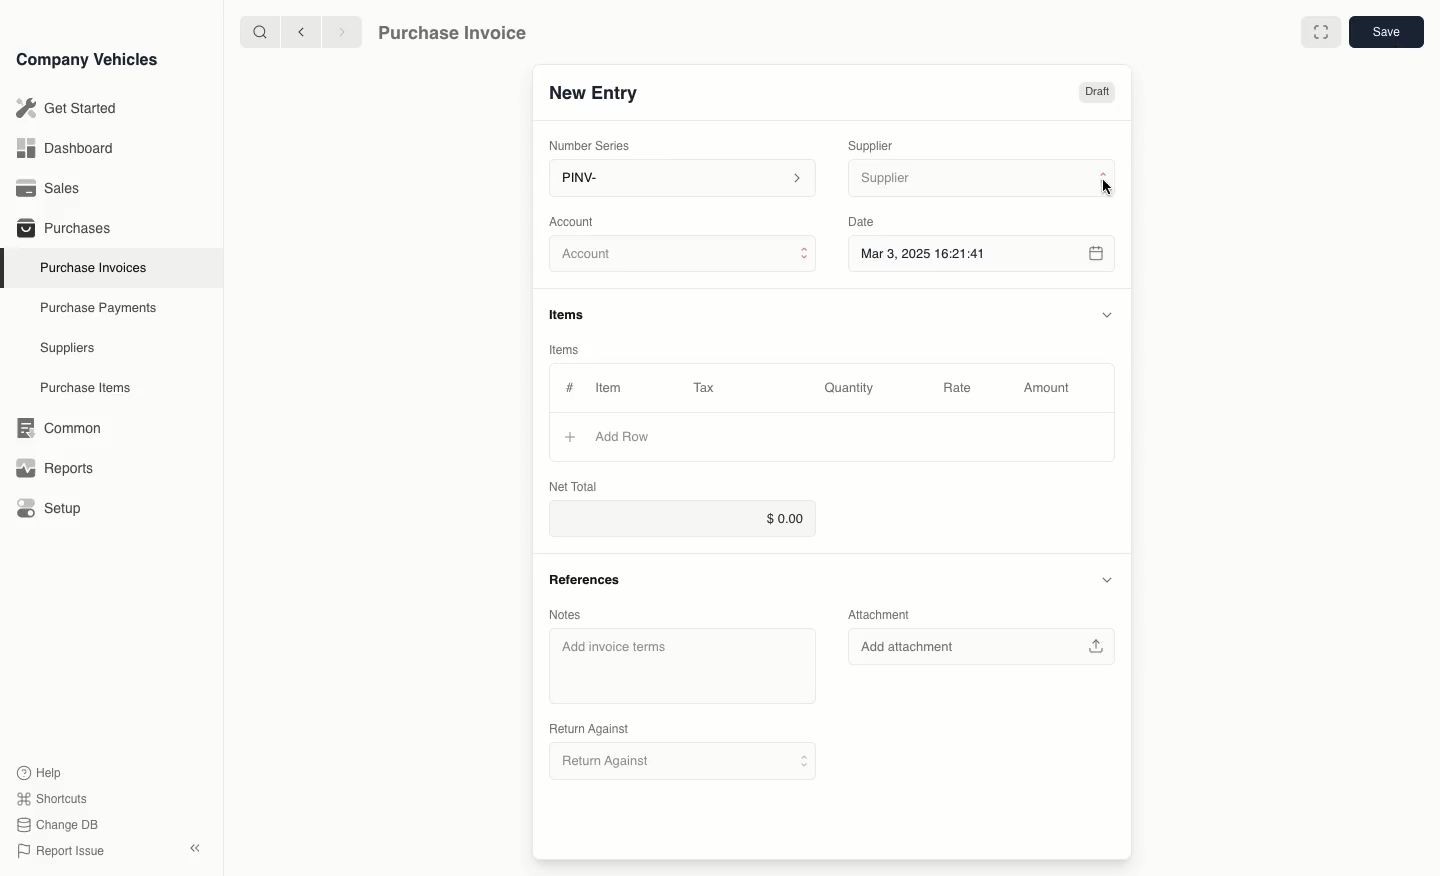 This screenshot has width=1440, height=876. Describe the element at coordinates (681, 517) in the screenshot. I see `$0.00` at that location.